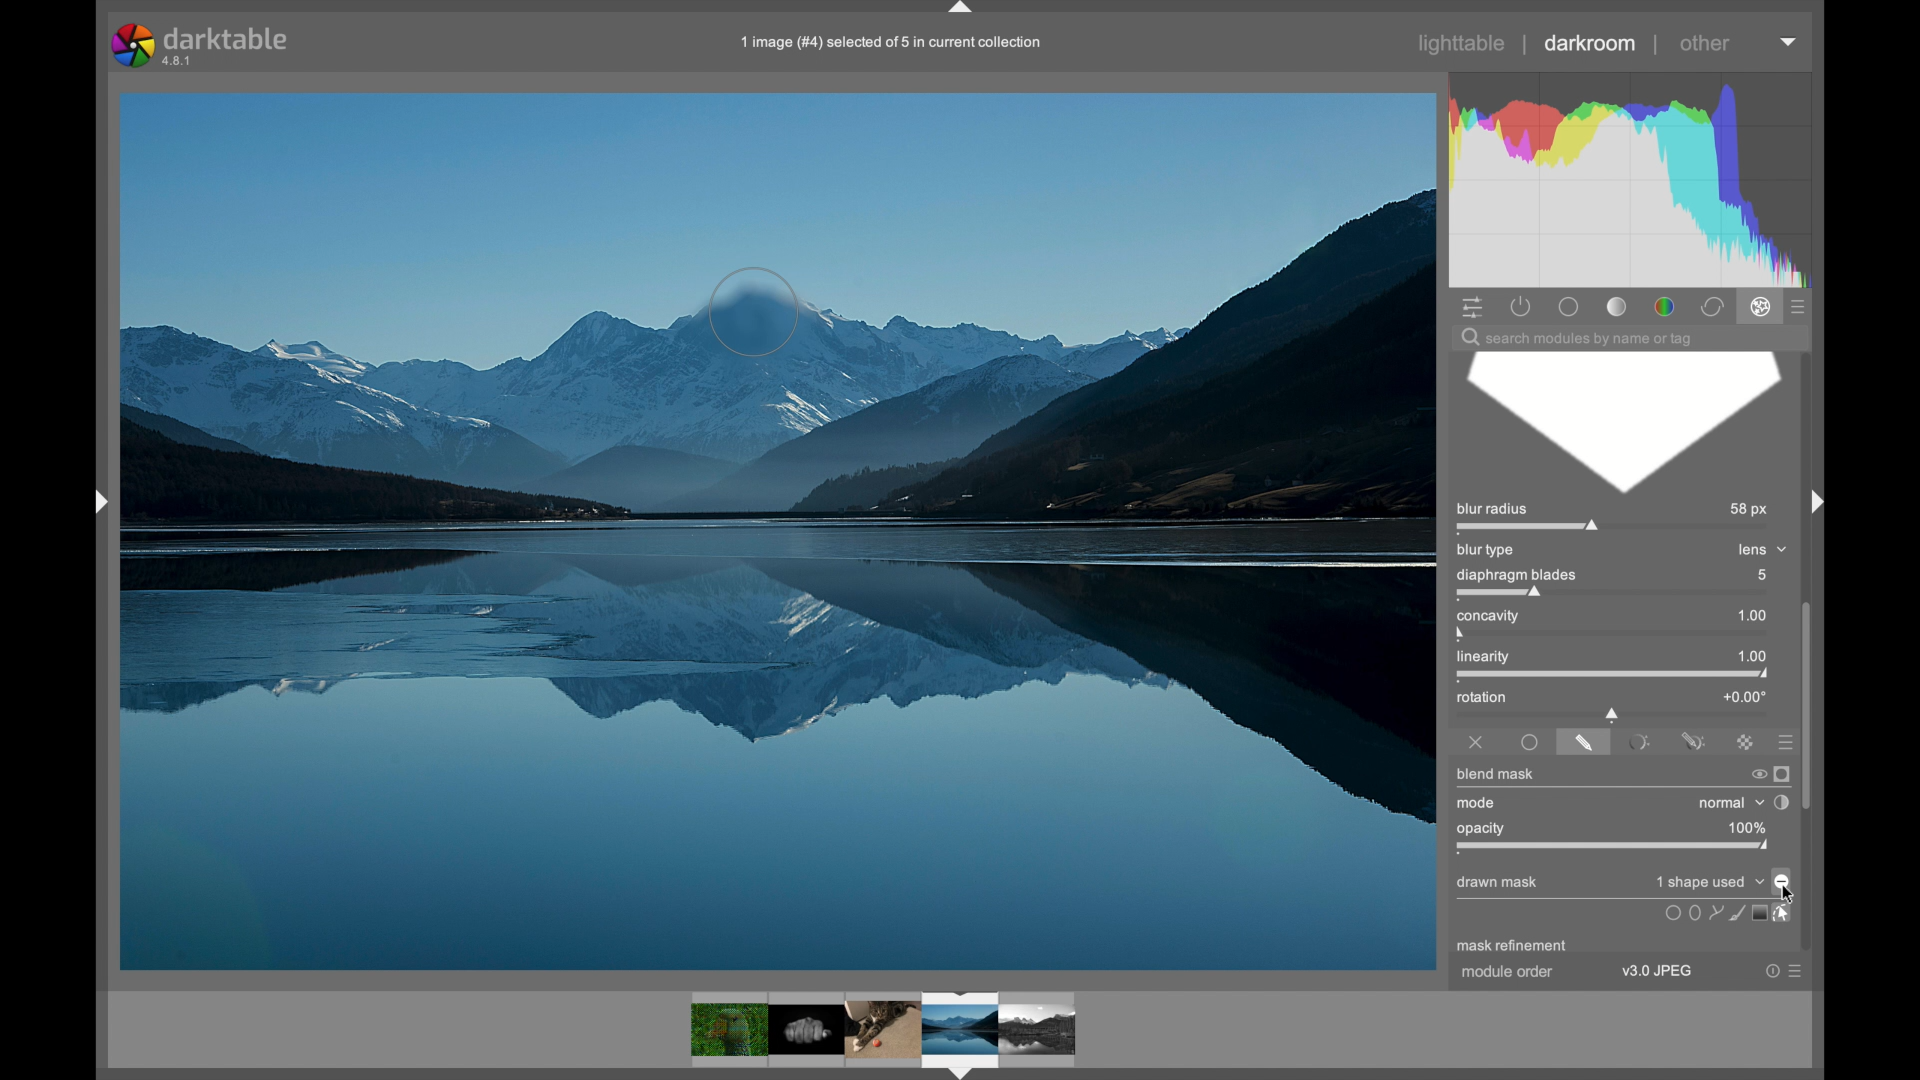 This screenshot has height=1080, width=1920. I want to click on opacity, so click(1483, 828).